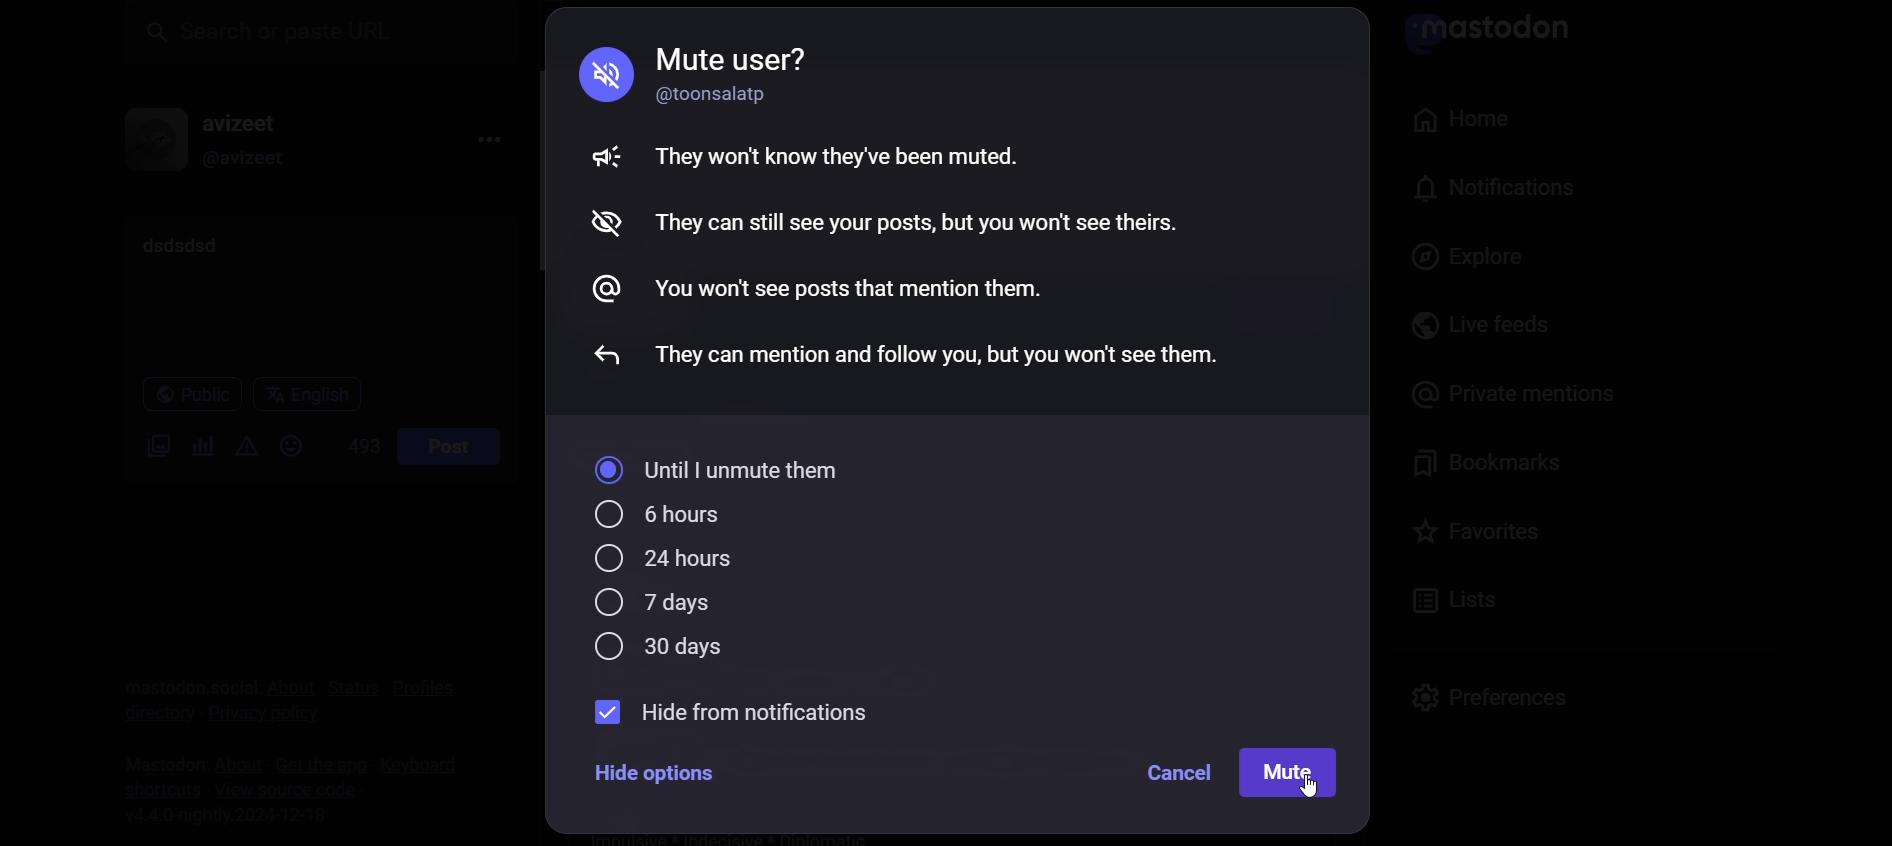  Describe the element at coordinates (851, 288) in the screenshot. I see `` at that location.